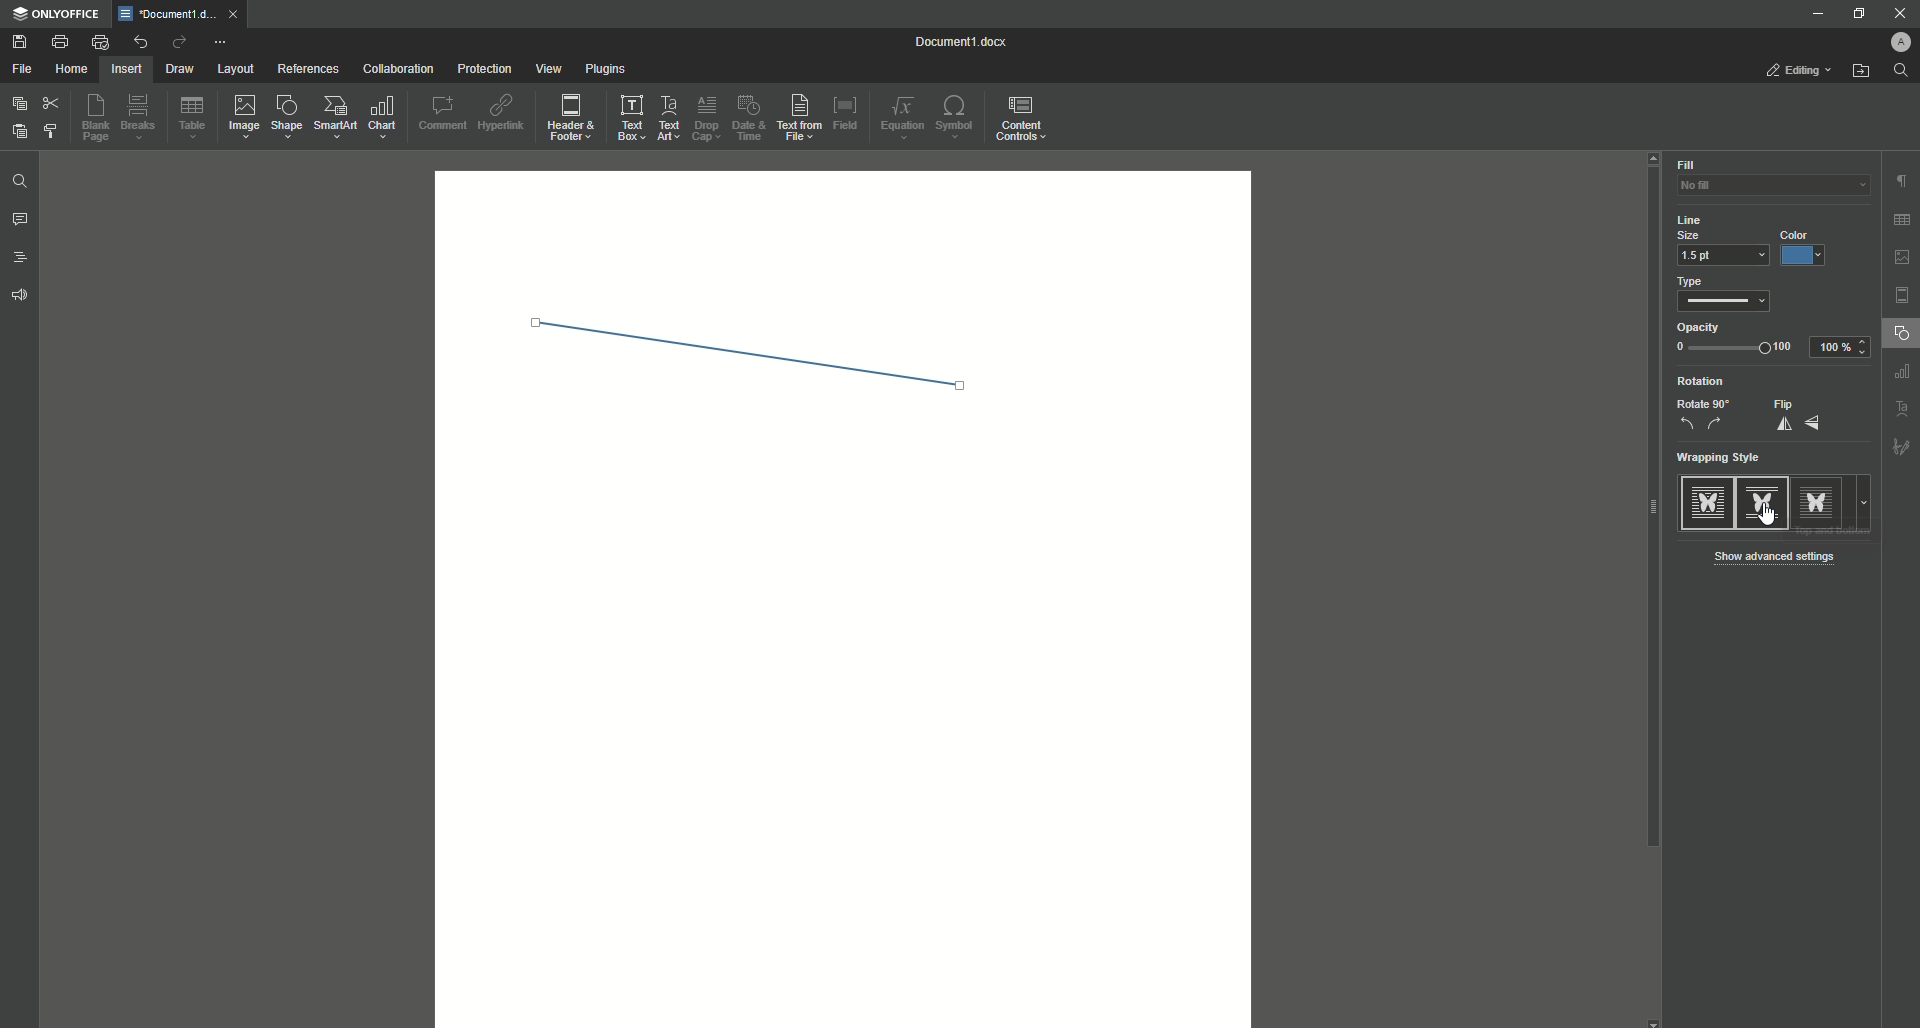 This screenshot has width=1920, height=1028. I want to click on Choose Styling, so click(53, 133).